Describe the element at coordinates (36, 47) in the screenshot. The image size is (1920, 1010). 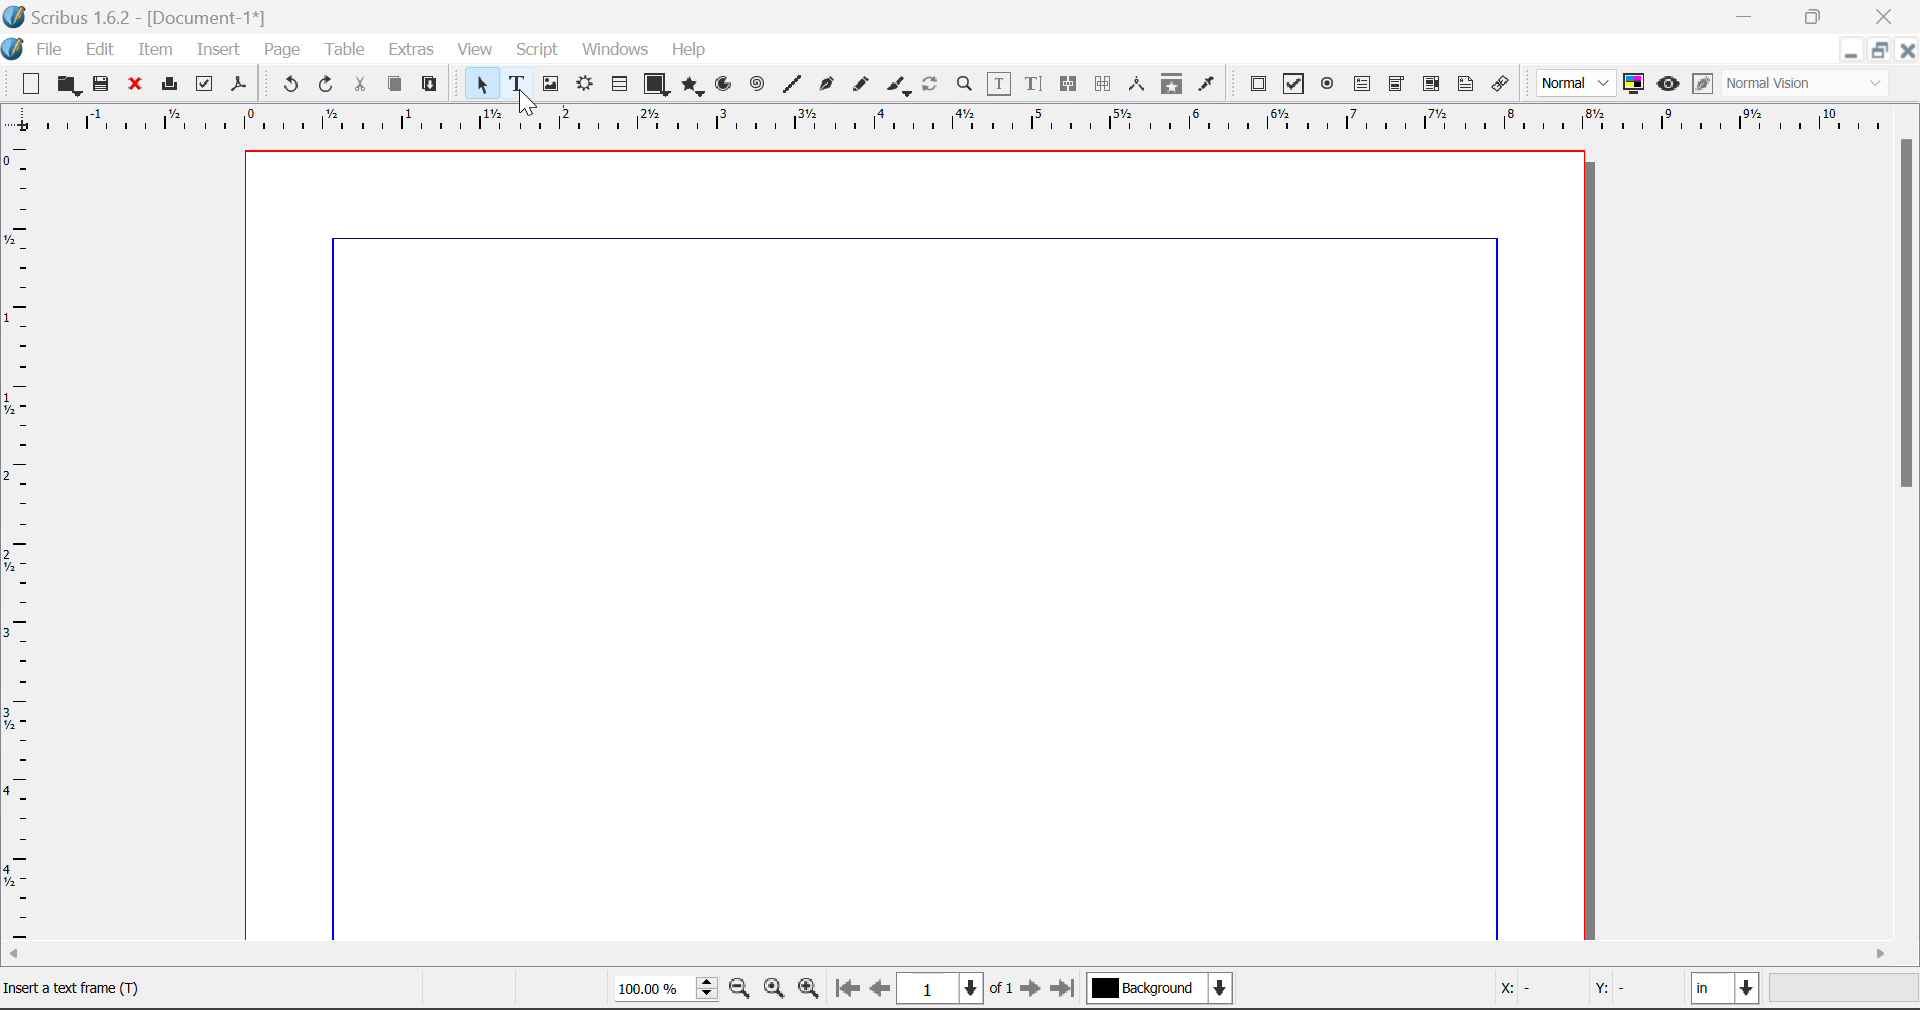
I see `File` at that location.